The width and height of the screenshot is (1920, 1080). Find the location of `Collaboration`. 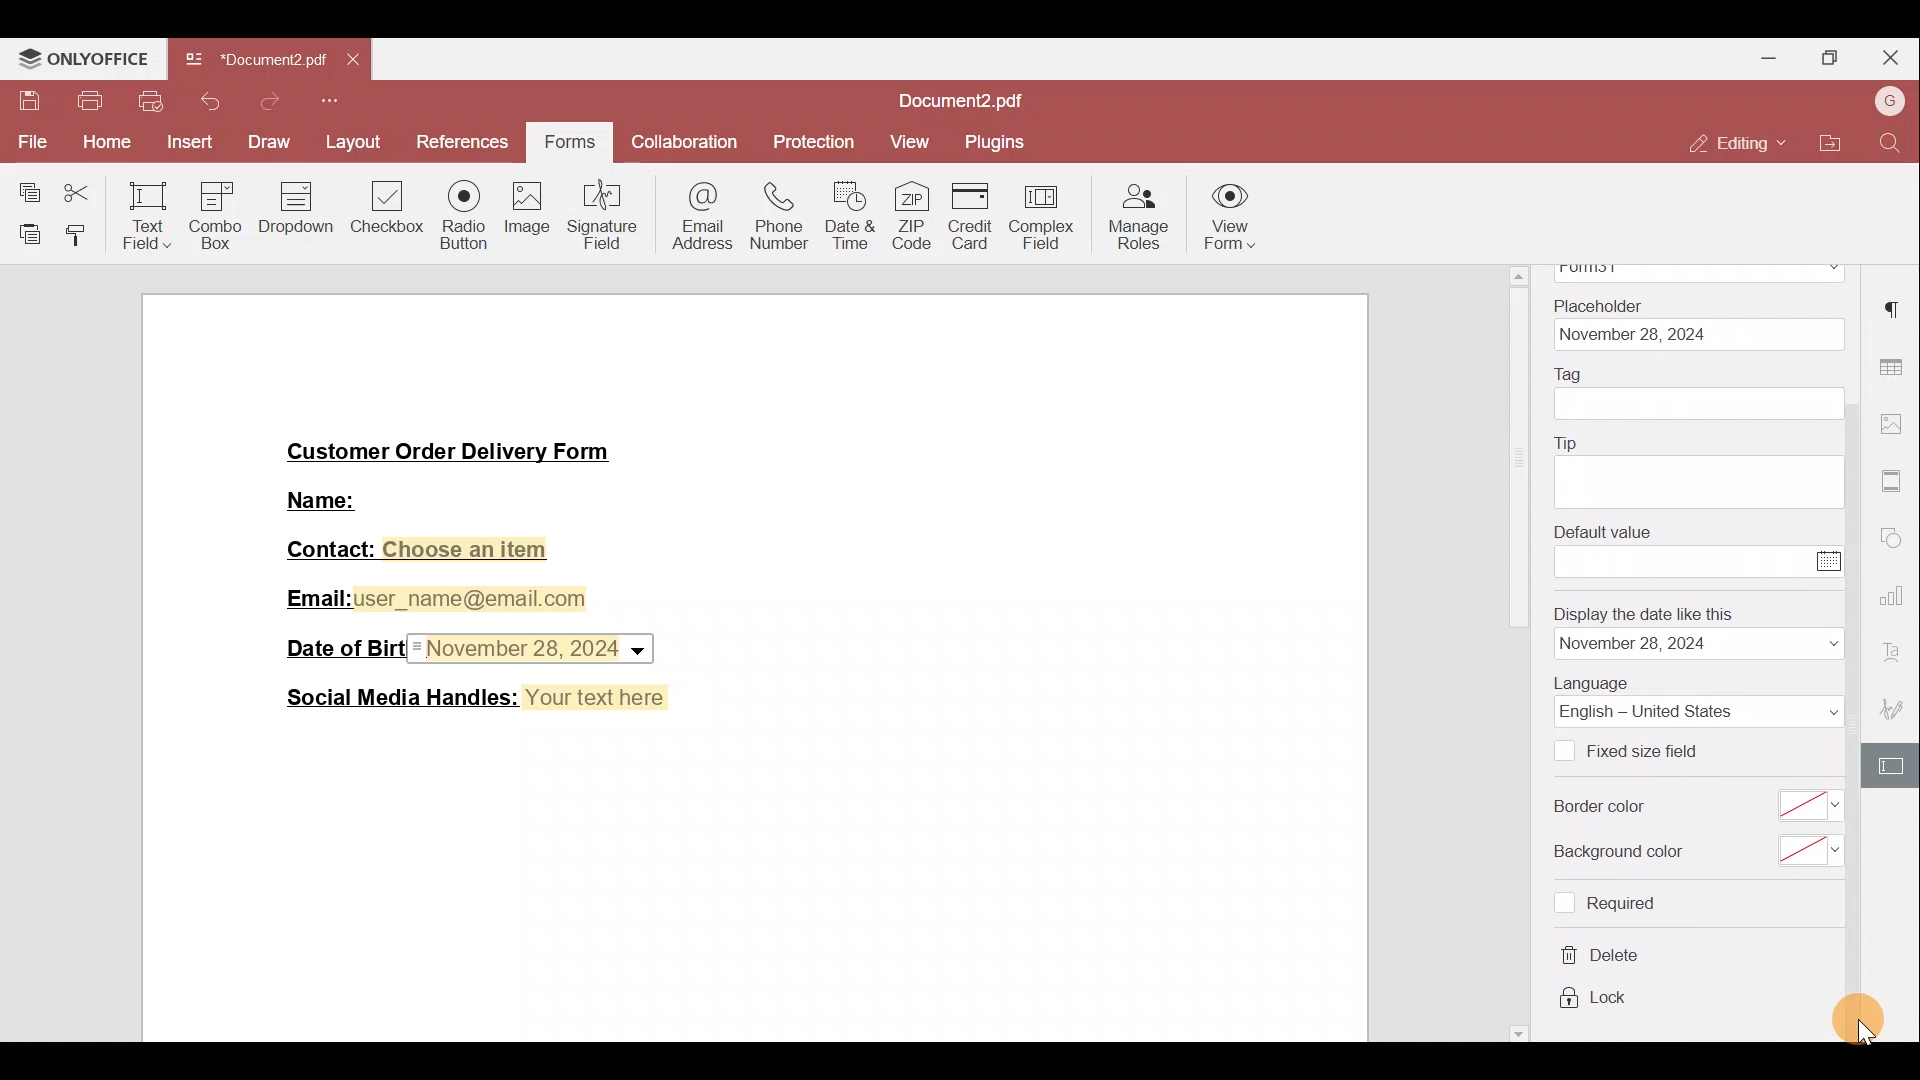

Collaboration is located at coordinates (681, 144).